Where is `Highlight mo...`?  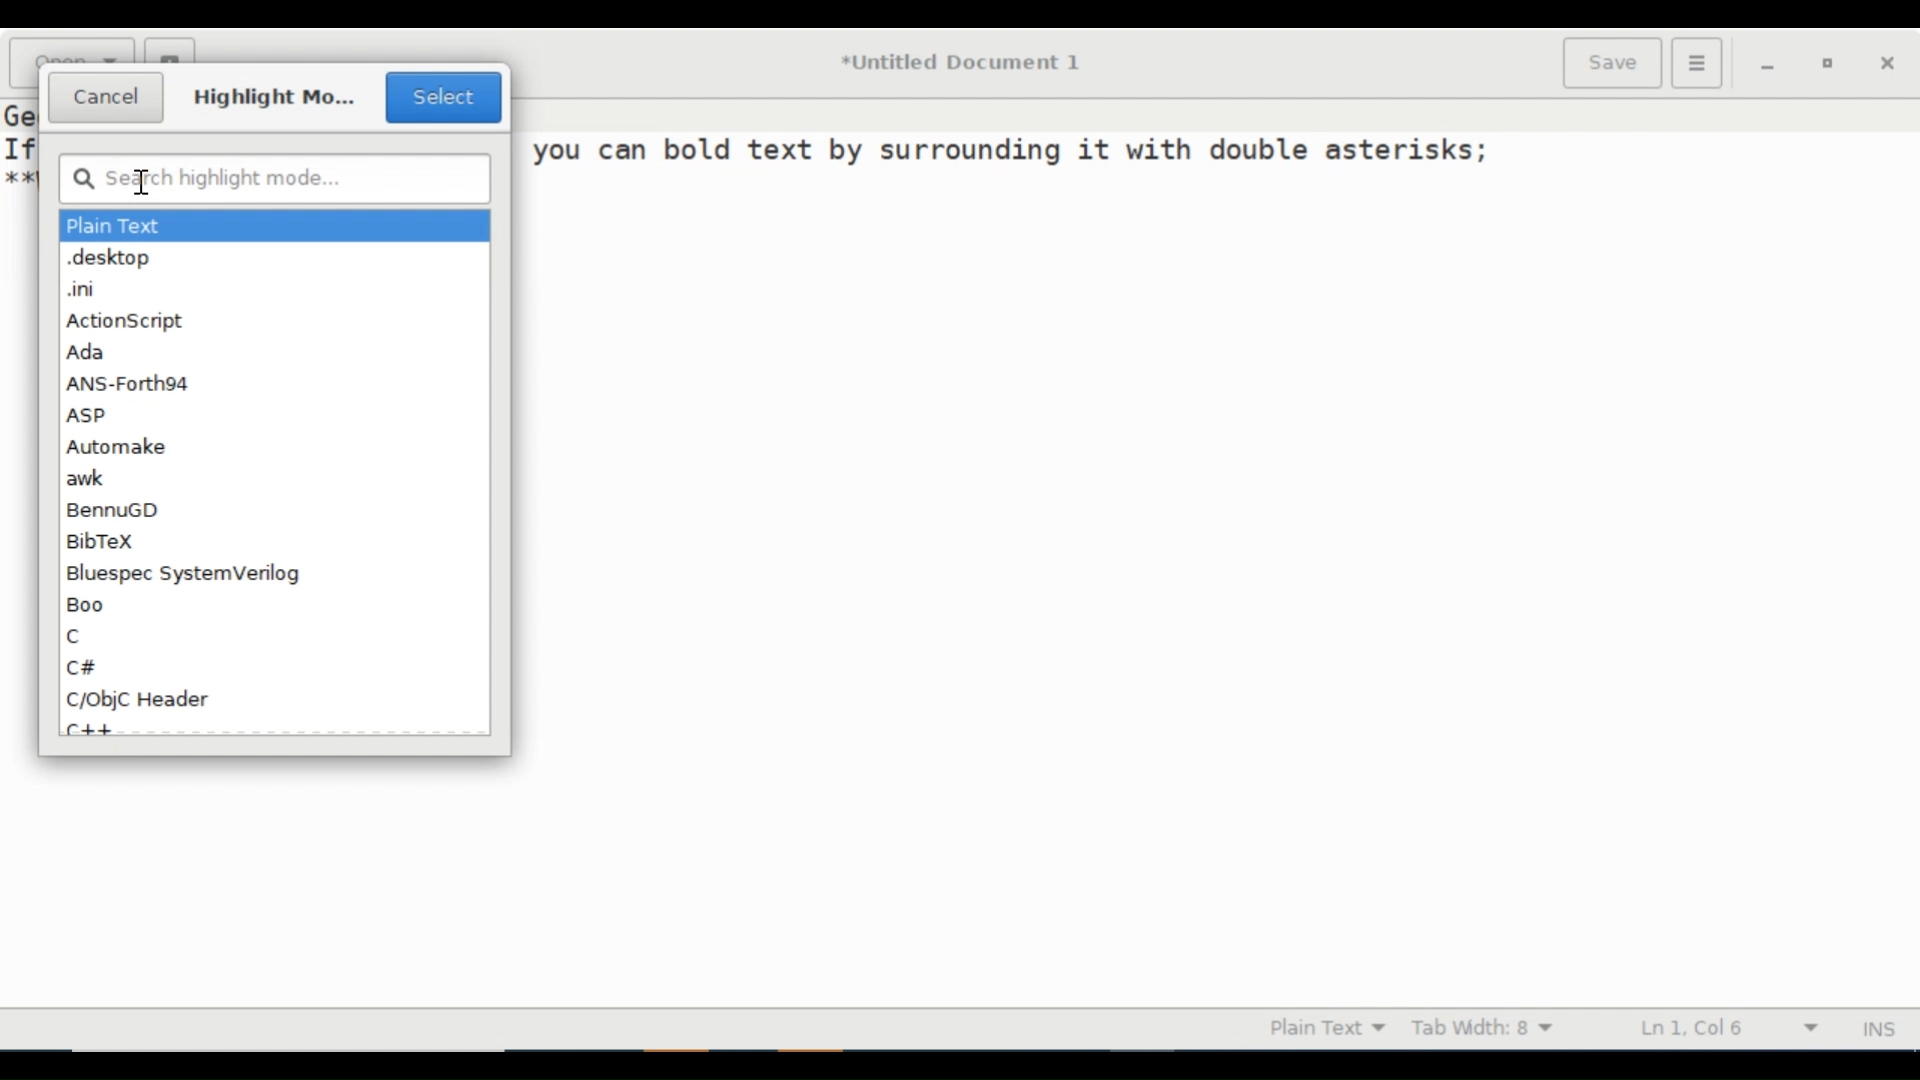 Highlight mo... is located at coordinates (275, 96).